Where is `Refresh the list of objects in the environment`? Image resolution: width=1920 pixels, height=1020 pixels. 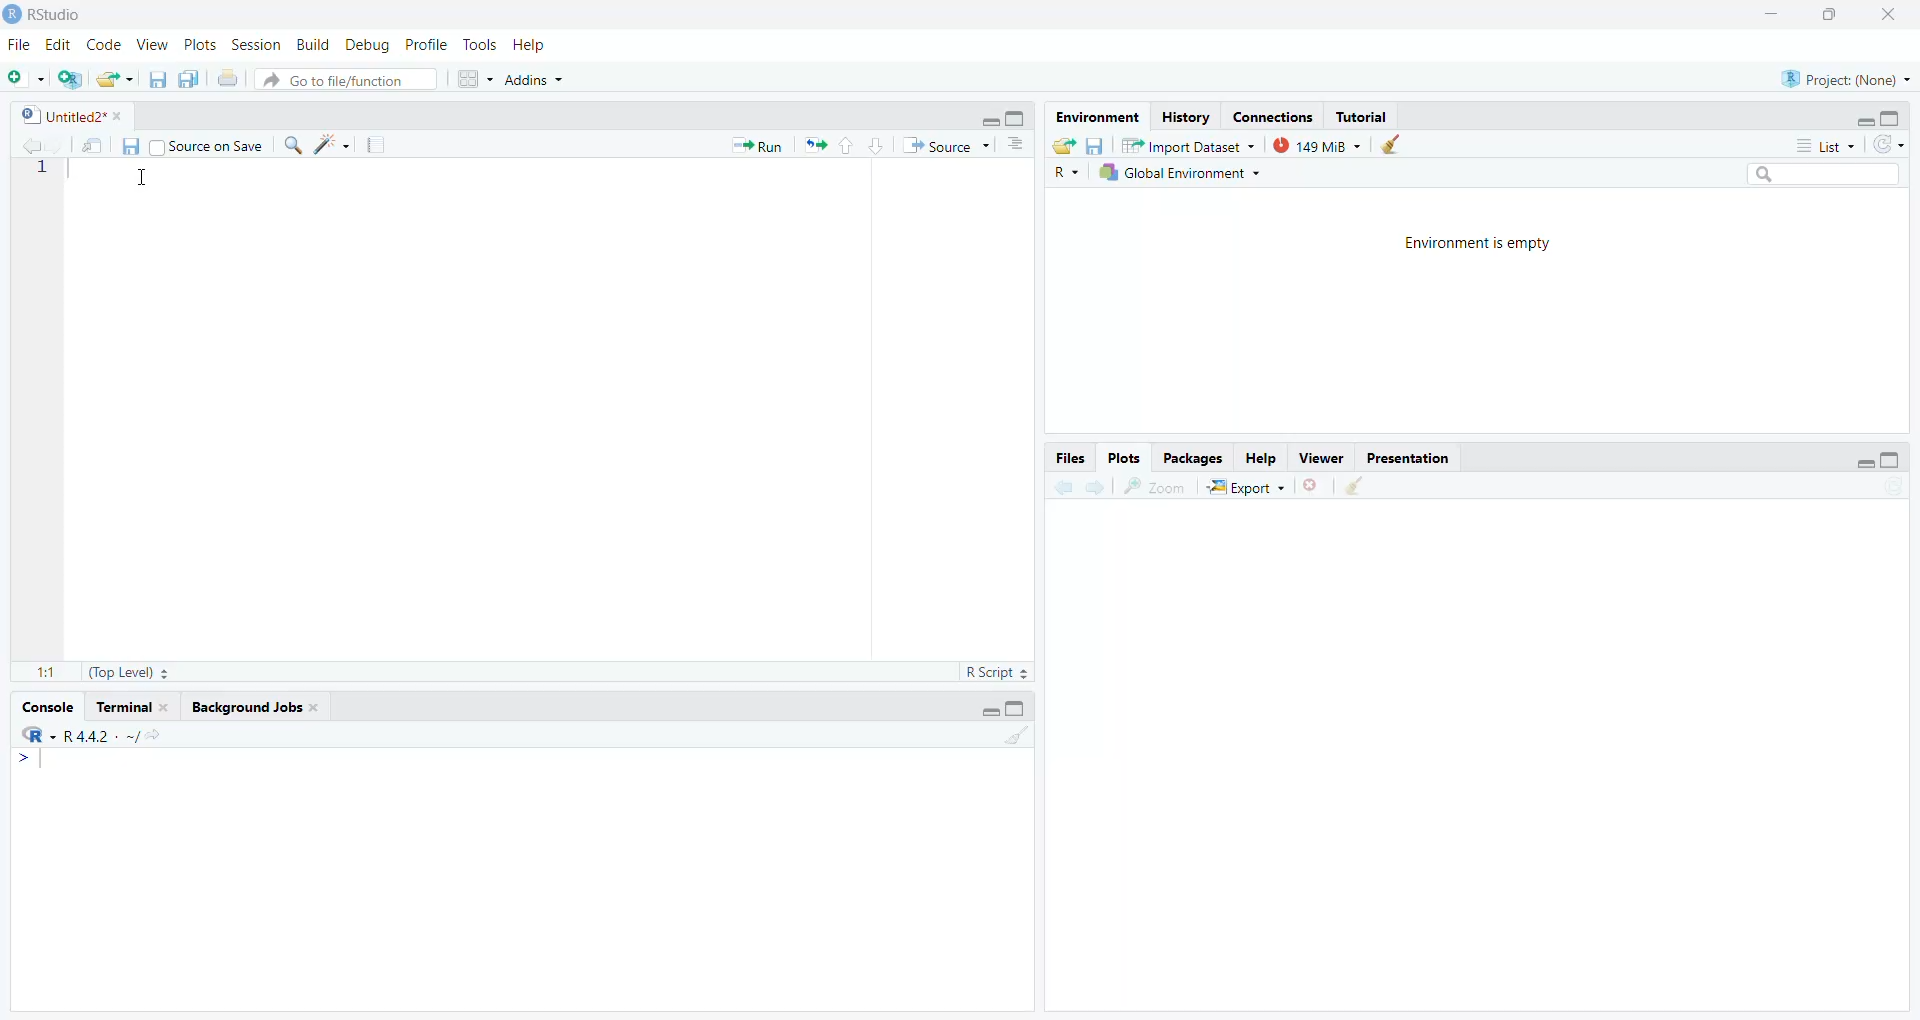
Refresh the list of objects in the environment is located at coordinates (1891, 146).